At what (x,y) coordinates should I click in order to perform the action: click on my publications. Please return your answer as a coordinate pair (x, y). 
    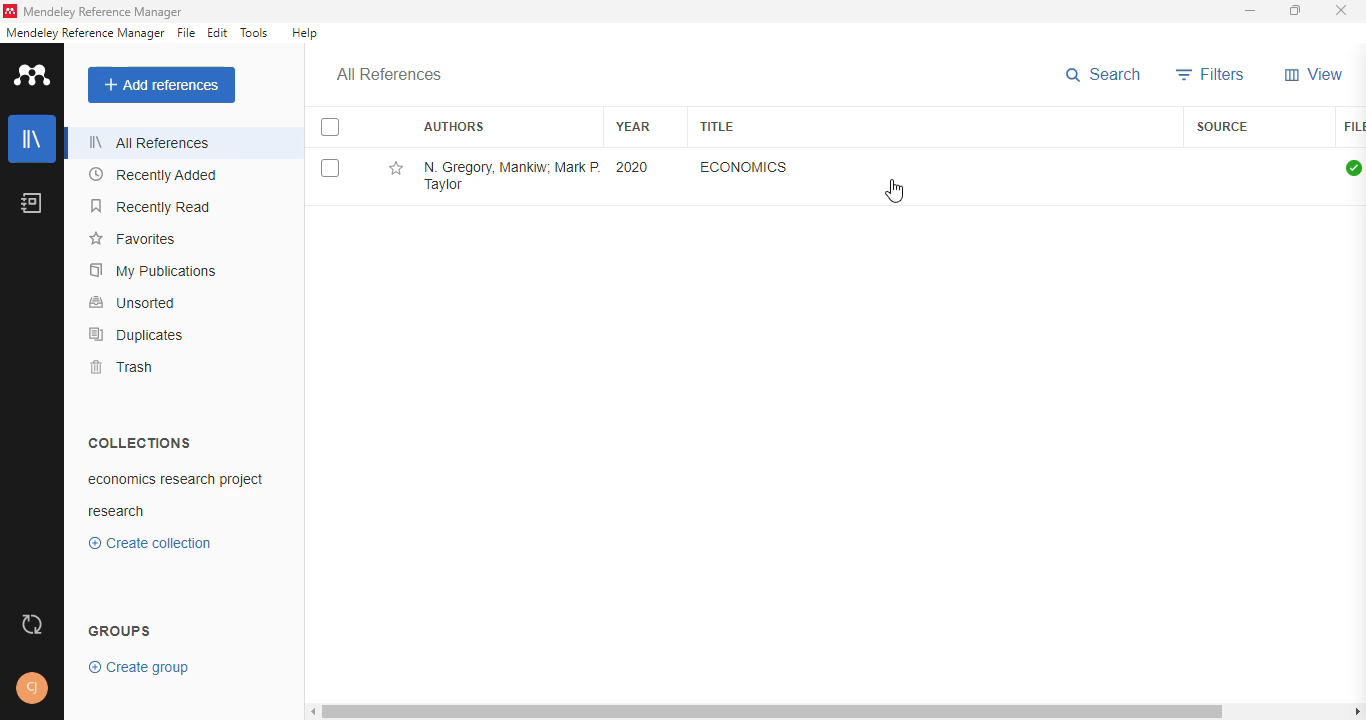
    Looking at the image, I should click on (154, 271).